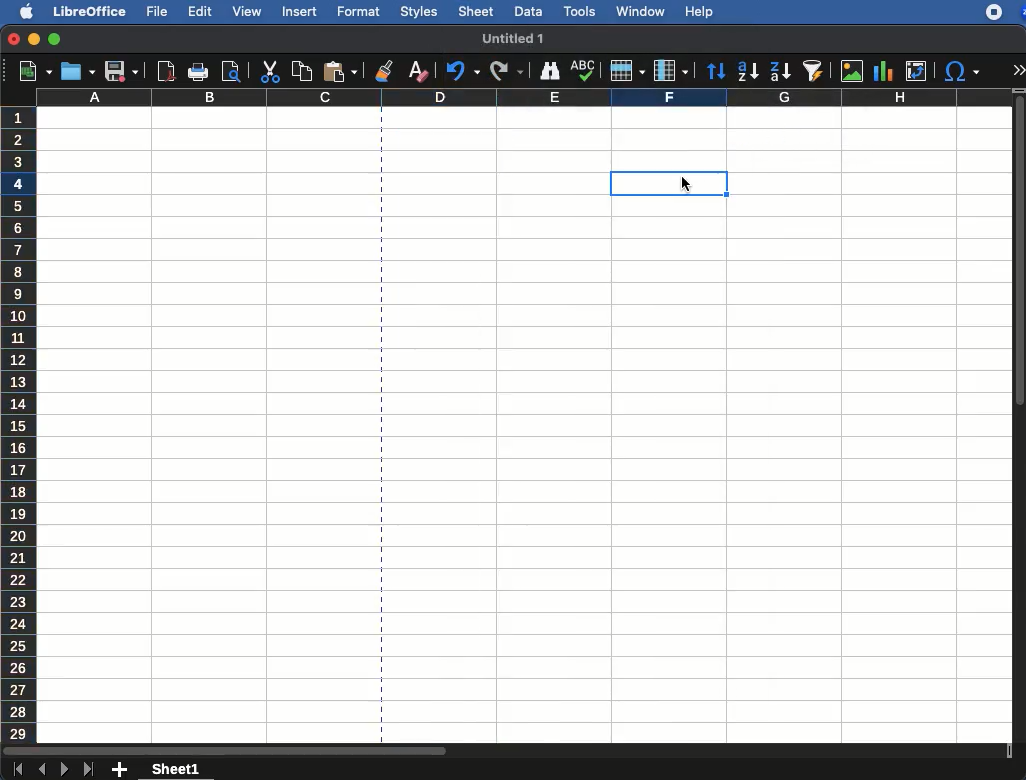 Image resolution: width=1026 pixels, height=780 pixels. I want to click on last sheet, so click(90, 770).